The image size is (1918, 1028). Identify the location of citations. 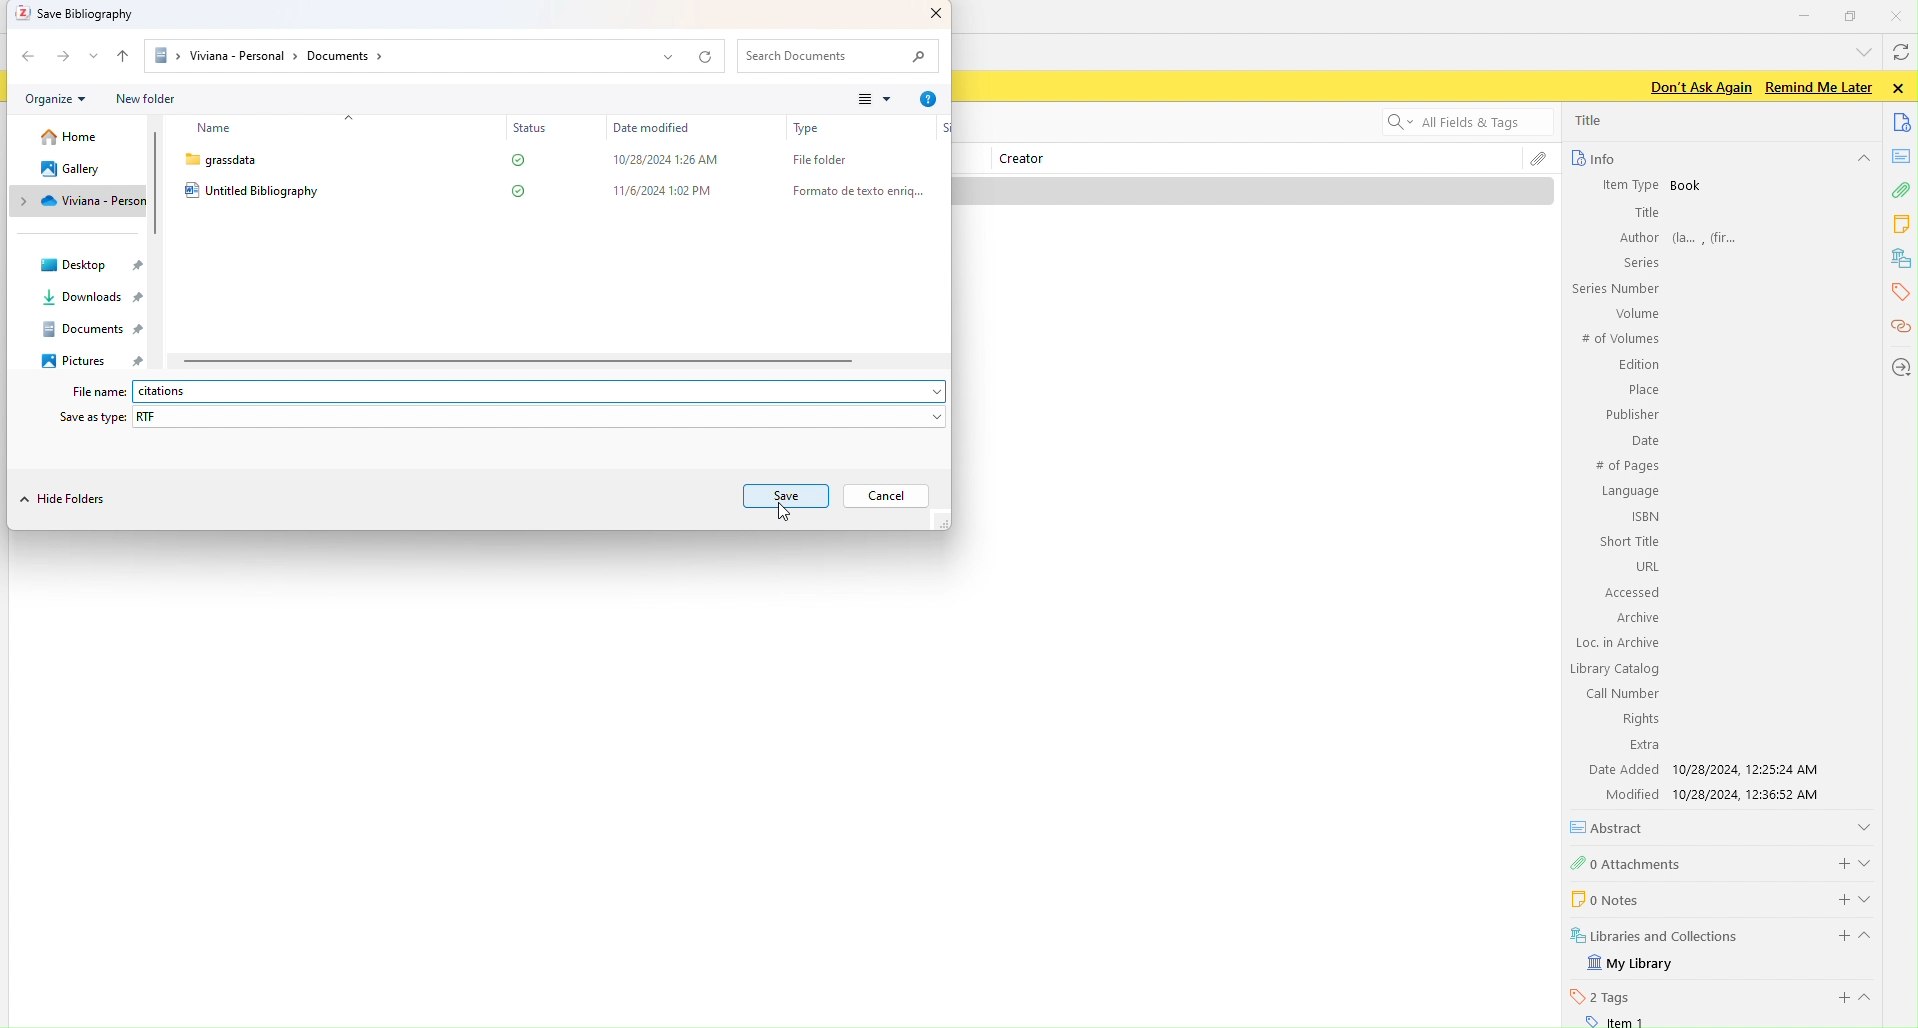
(1899, 328).